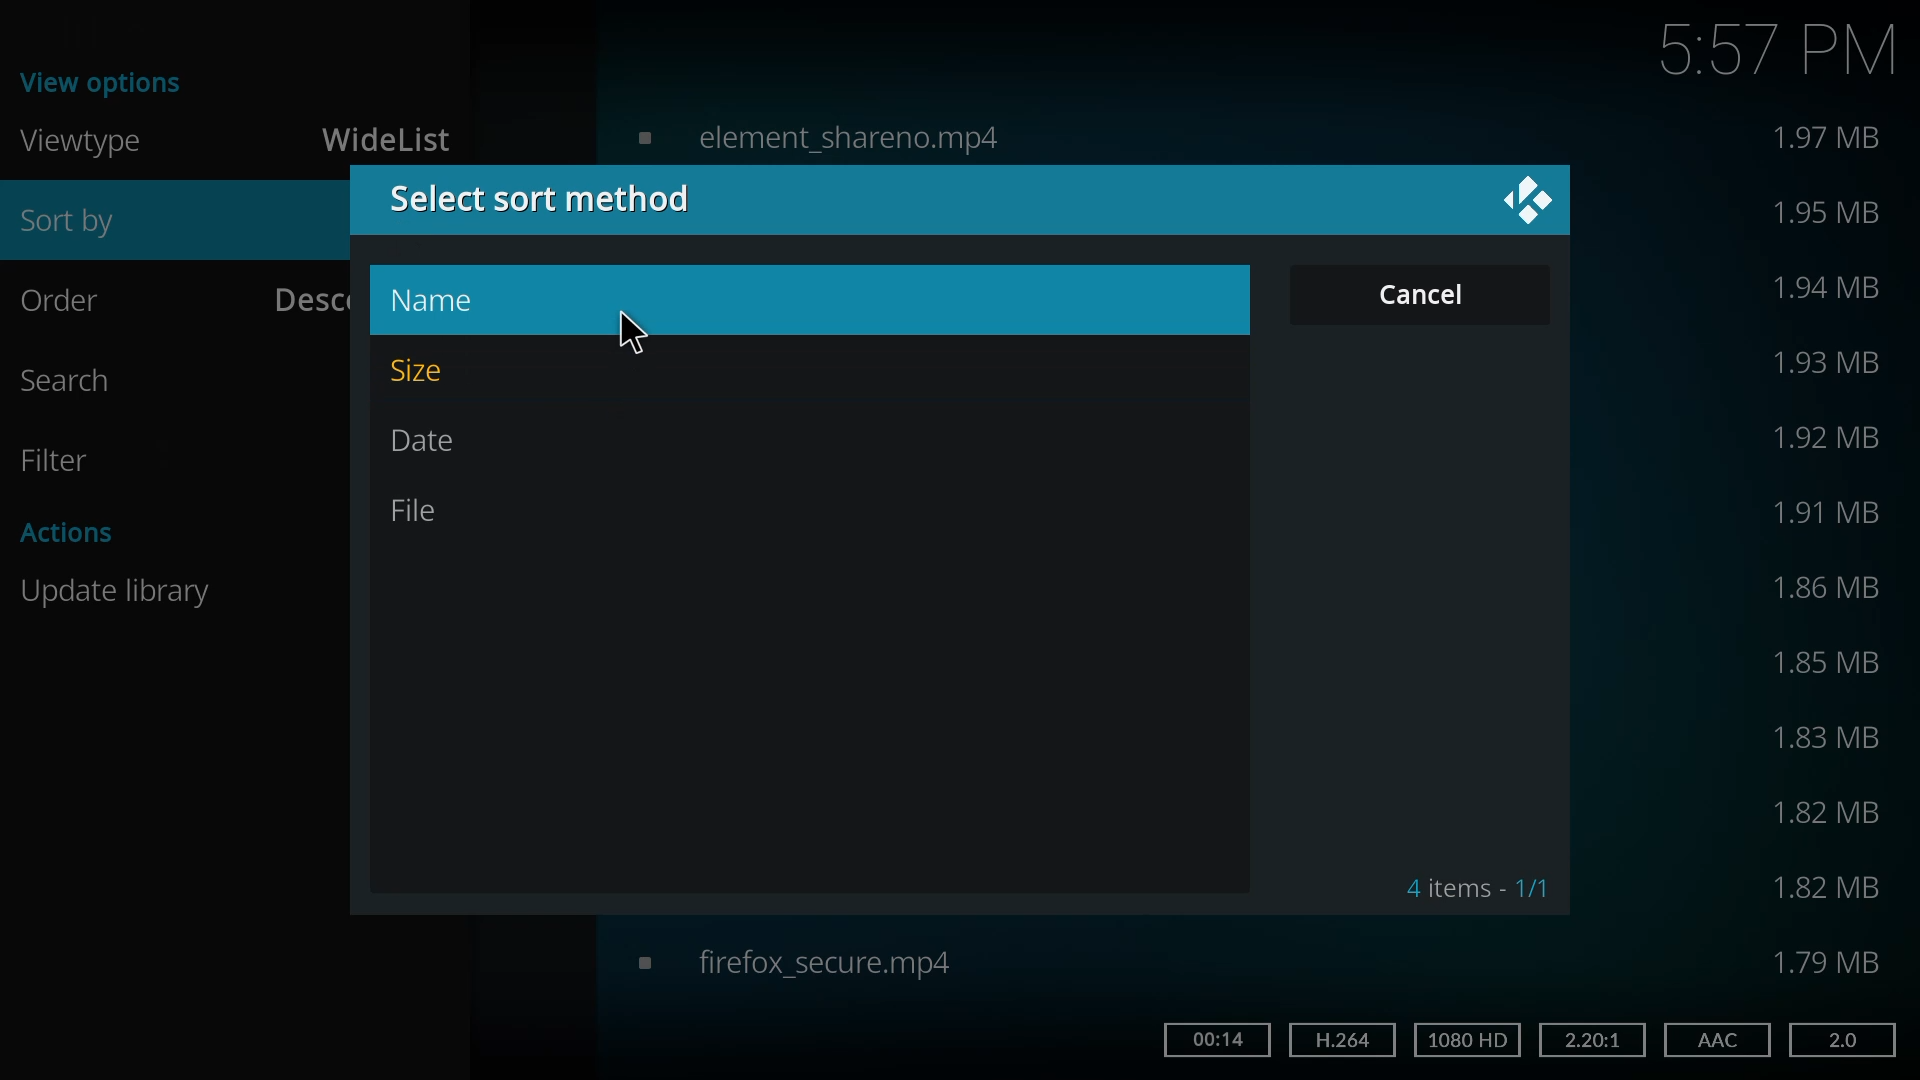 This screenshot has height=1080, width=1920. I want to click on video, so click(816, 134).